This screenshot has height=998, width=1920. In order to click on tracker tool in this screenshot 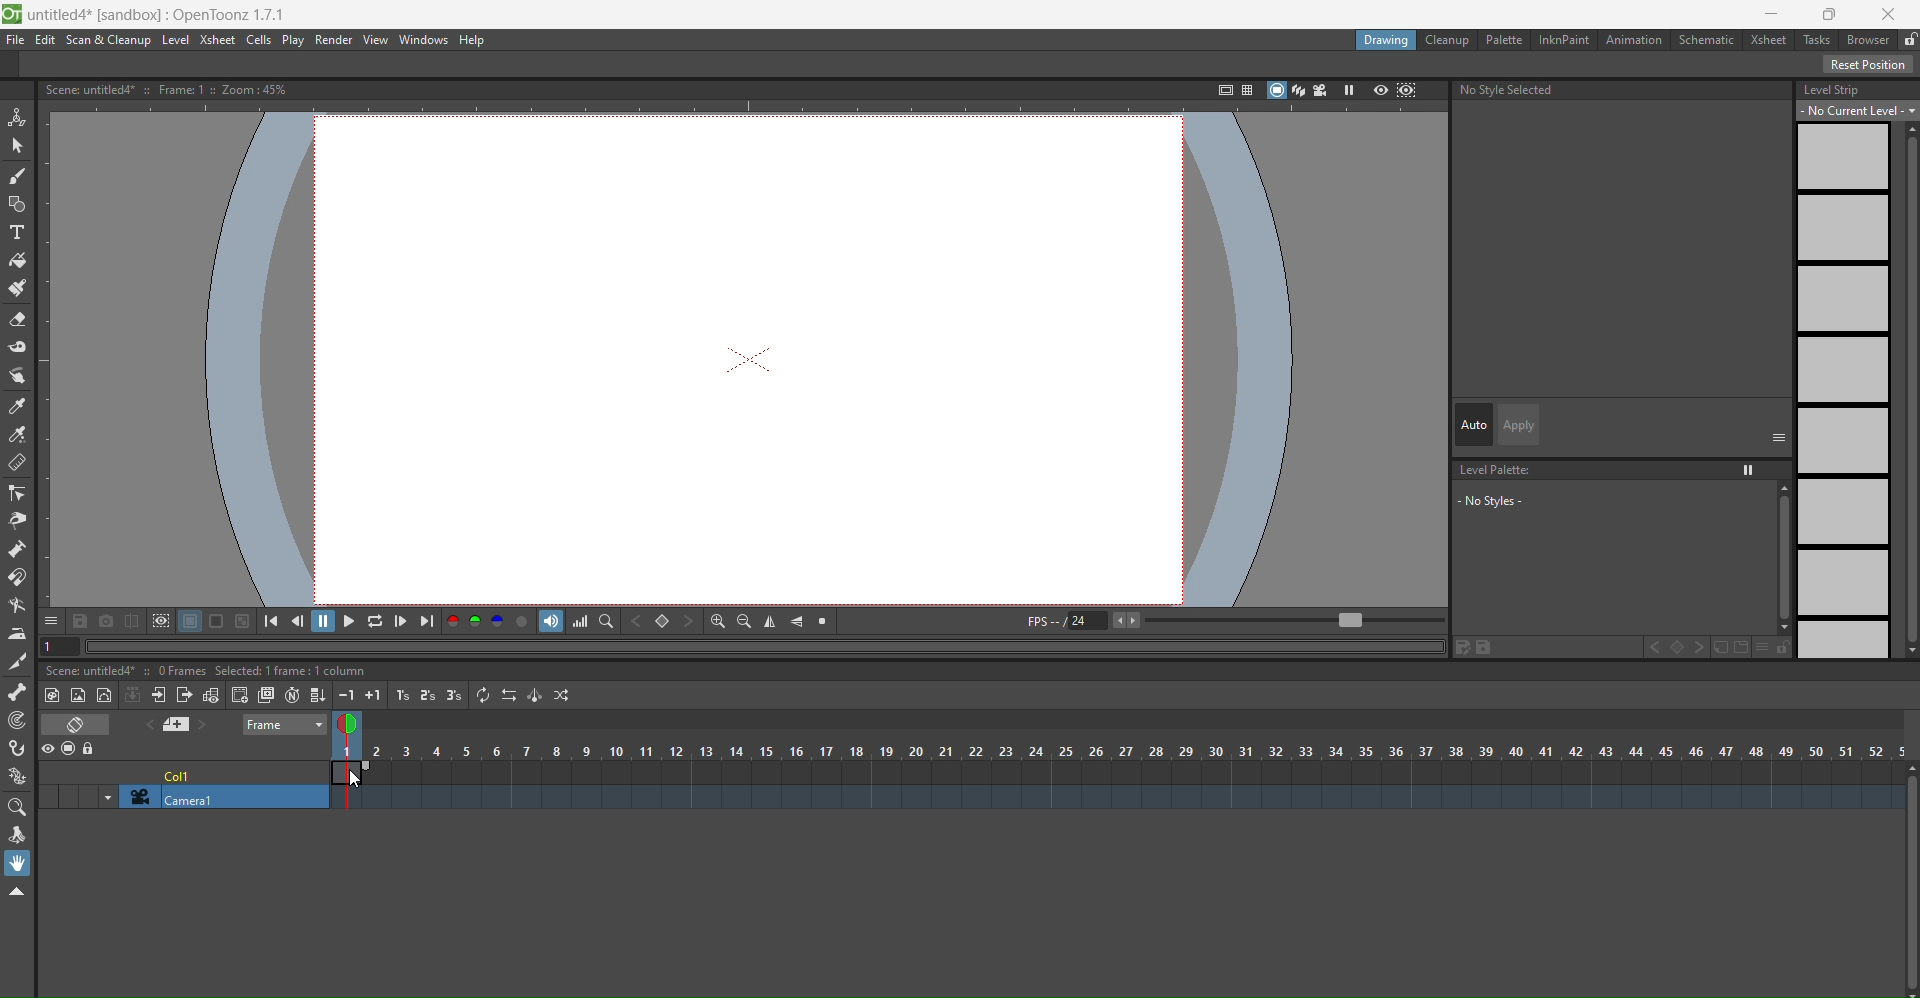, I will do `click(17, 722)`.